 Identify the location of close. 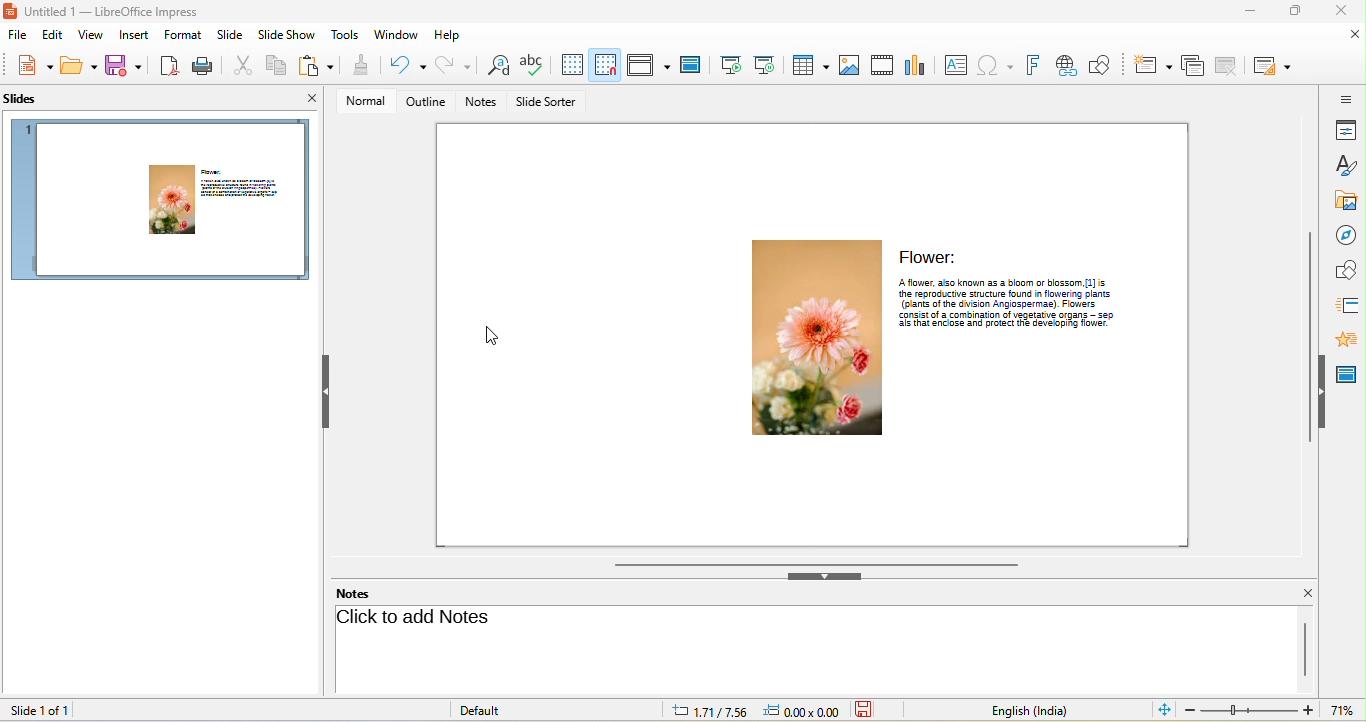
(1354, 37).